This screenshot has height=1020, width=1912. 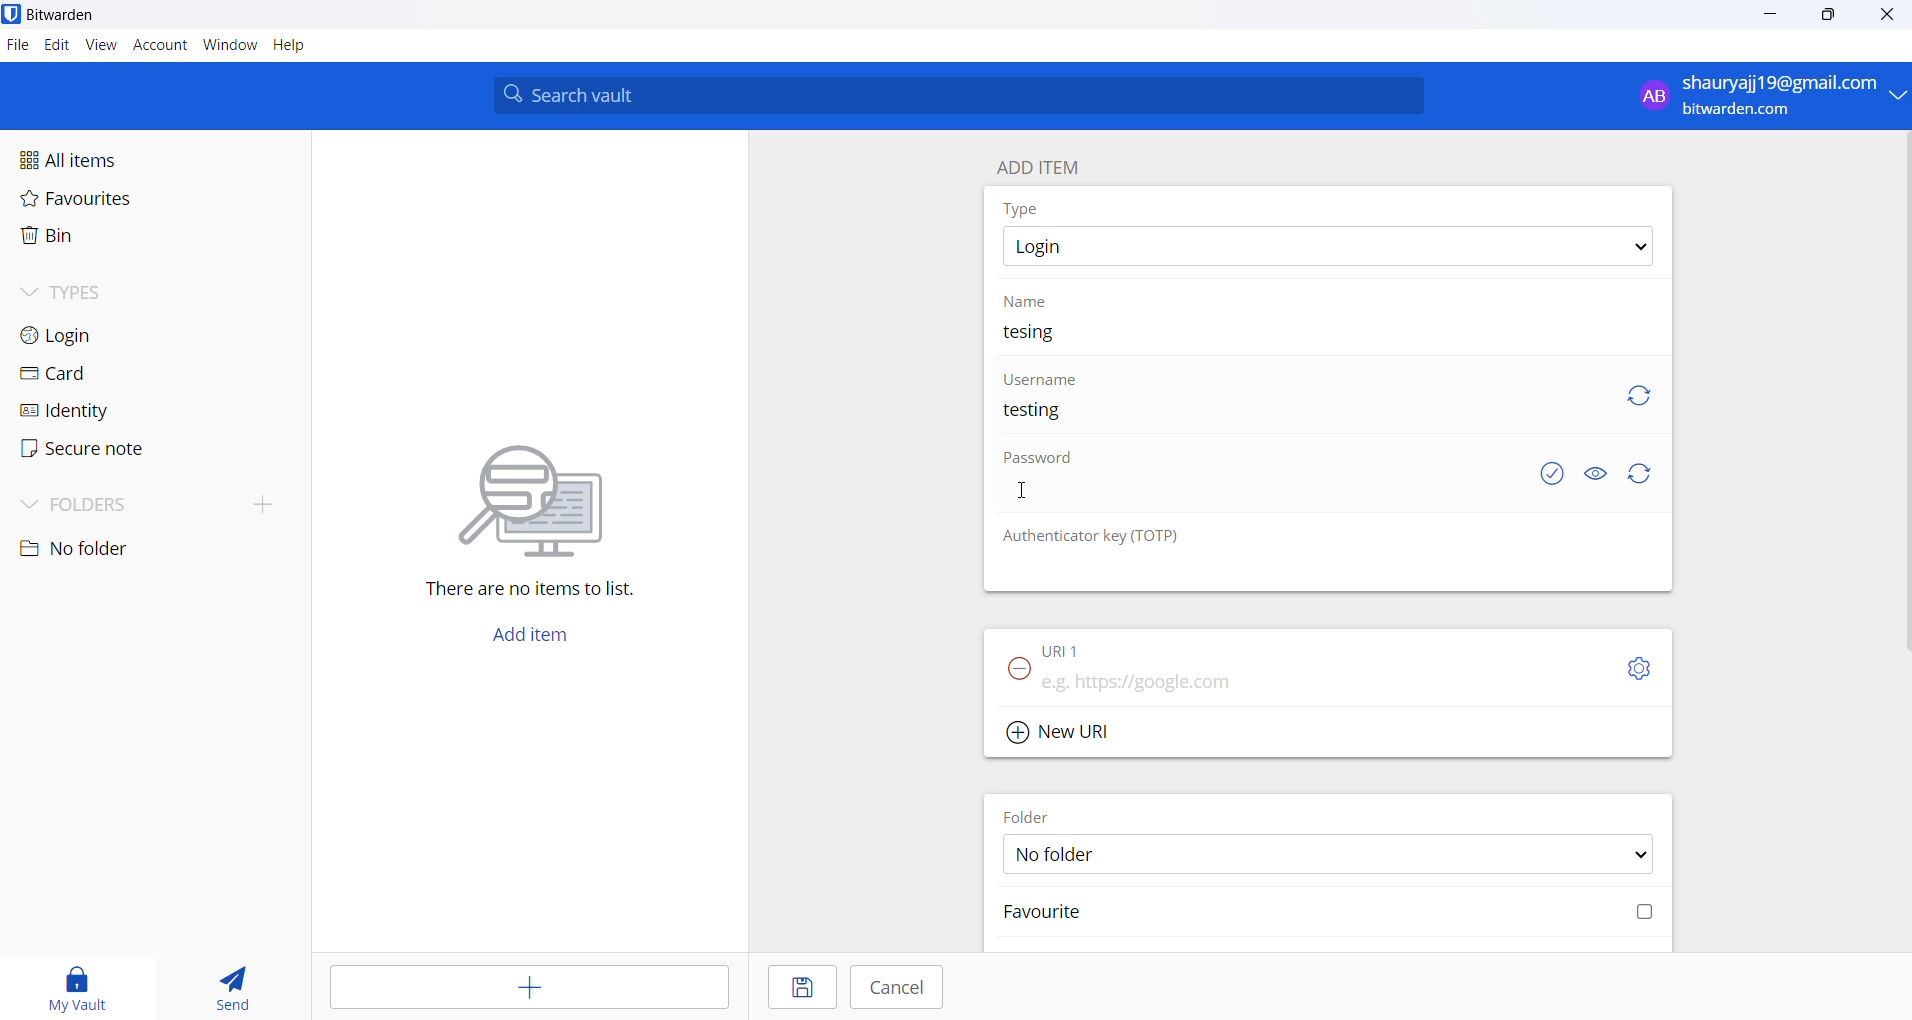 What do you see at coordinates (1326, 247) in the screenshot?
I see `Item type options dropdown` at bounding box center [1326, 247].